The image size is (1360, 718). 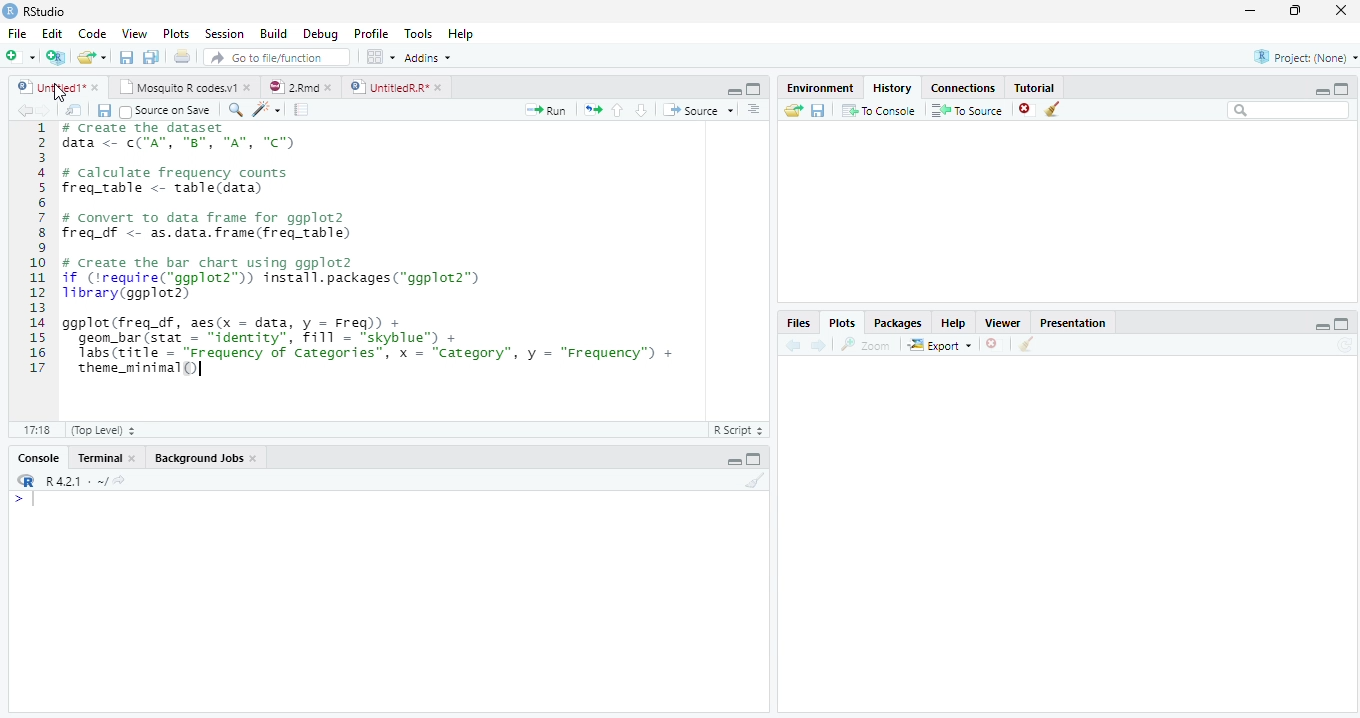 What do you see at coordinates (50, 110) in the screenshot?
I see `Forward` at bounding box center [50, 110].